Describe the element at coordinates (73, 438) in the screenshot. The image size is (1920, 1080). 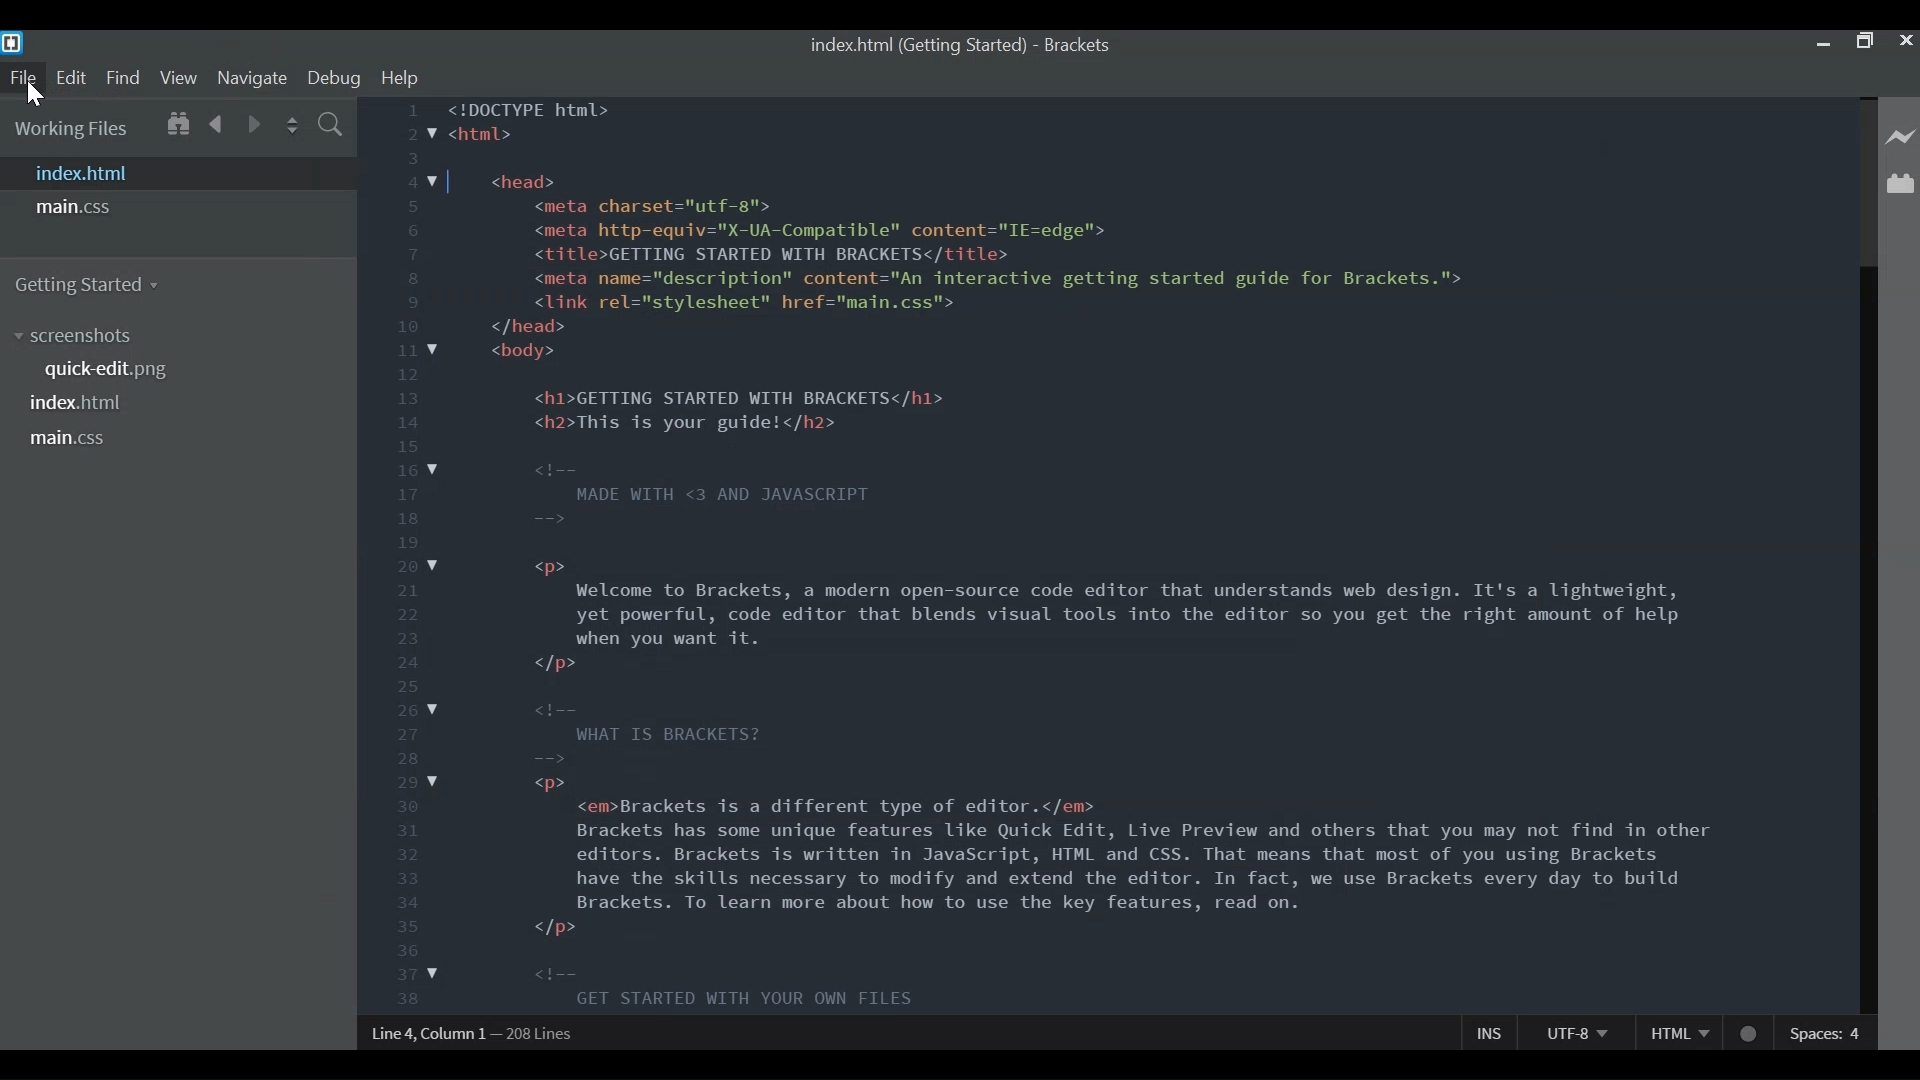
I see `main.css` at that location.